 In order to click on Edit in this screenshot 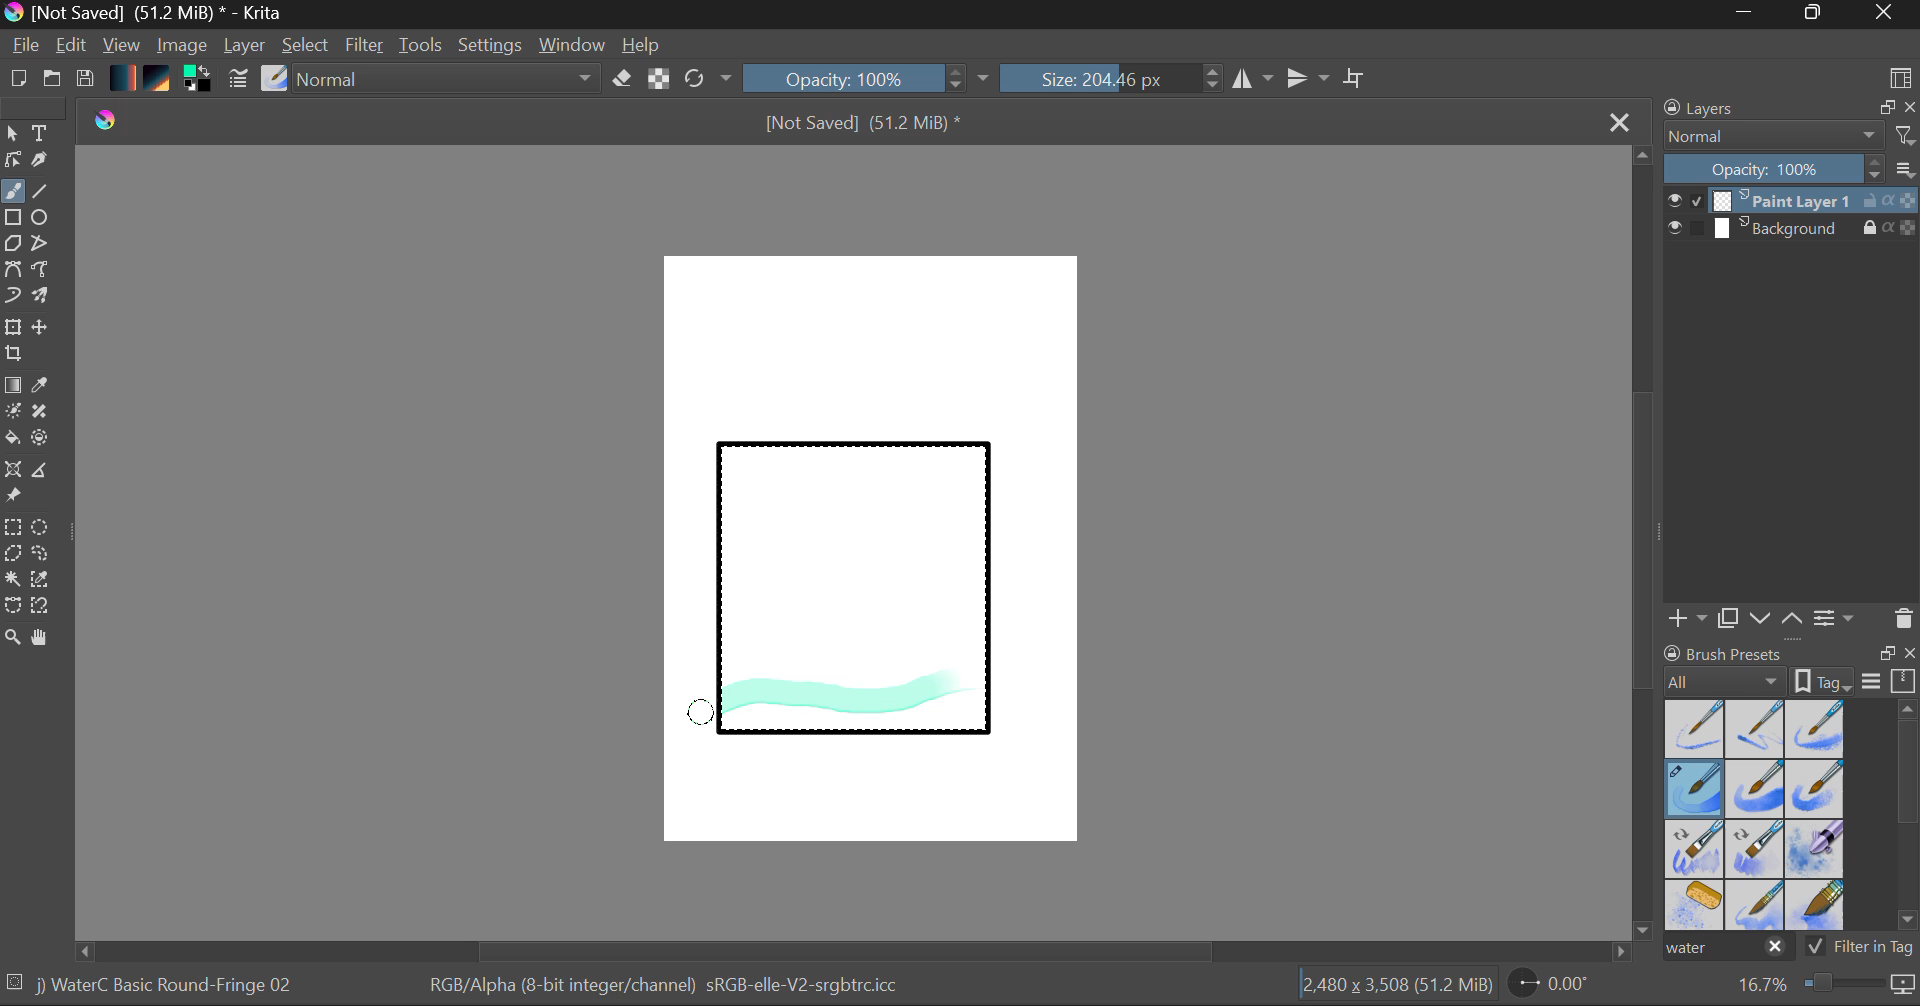, I will do `click(72, 47)`.